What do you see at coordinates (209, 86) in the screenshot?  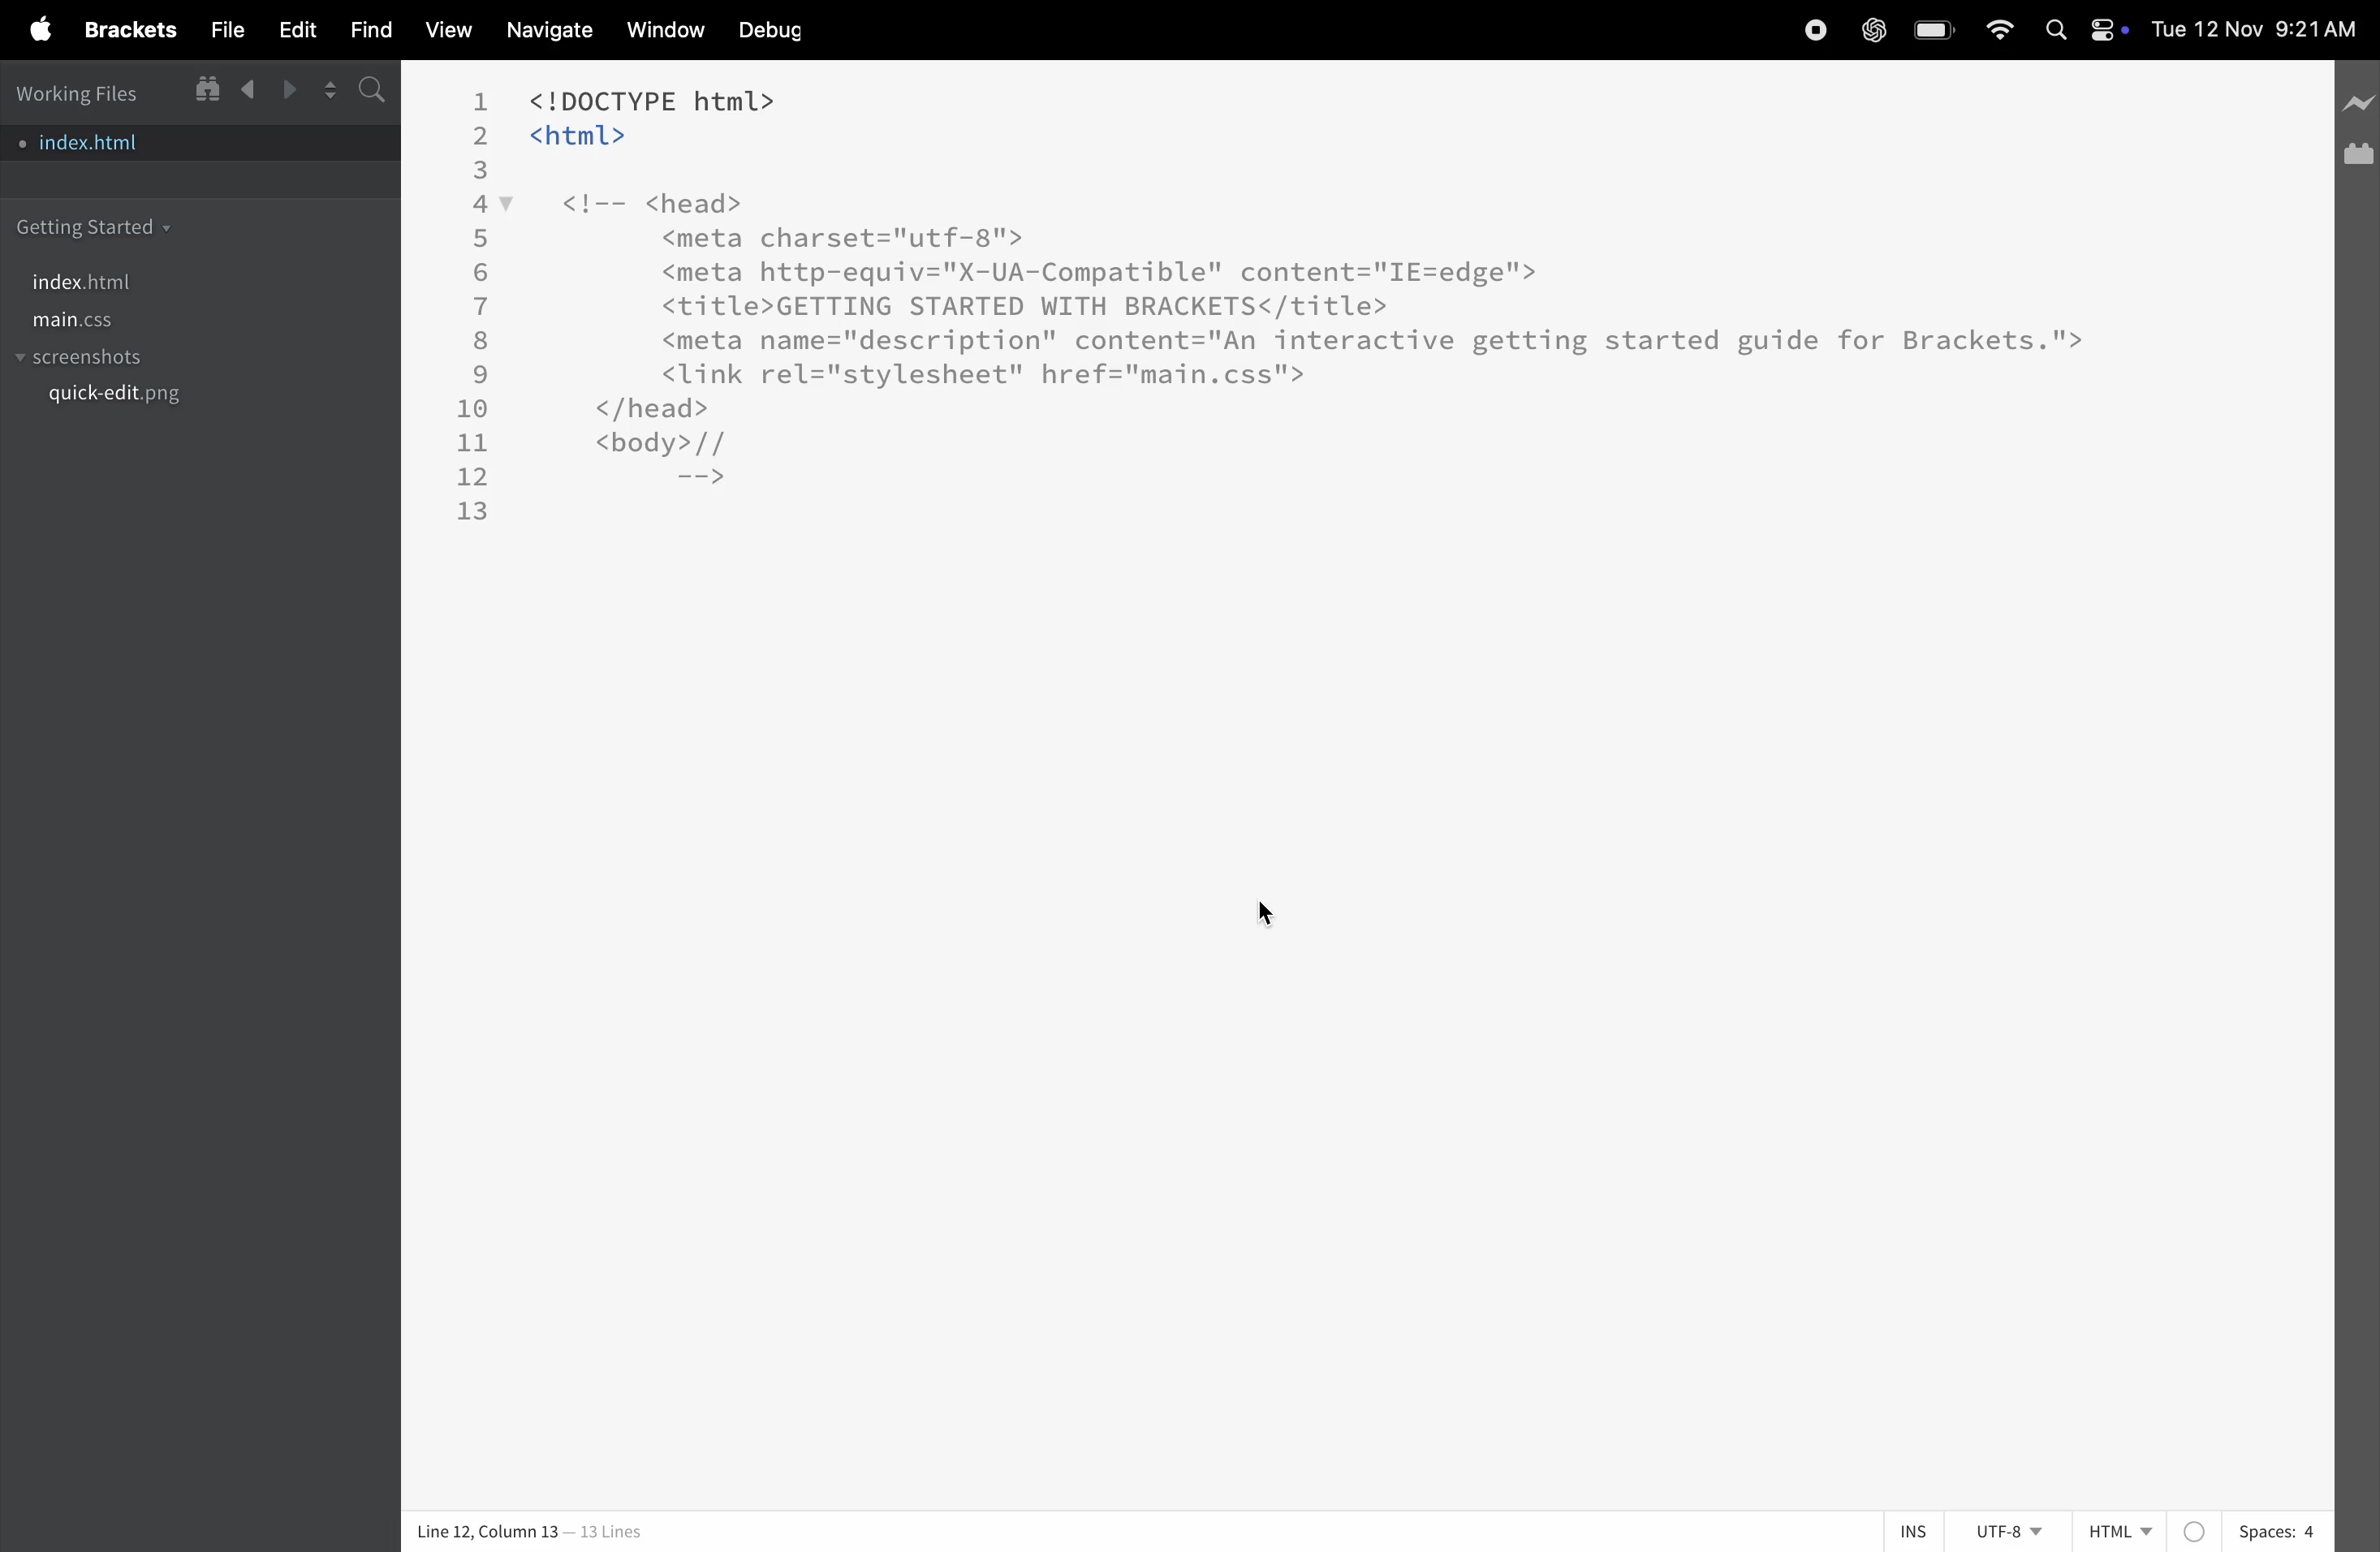 I see `show in file tree` at bounding box center [209, 86].